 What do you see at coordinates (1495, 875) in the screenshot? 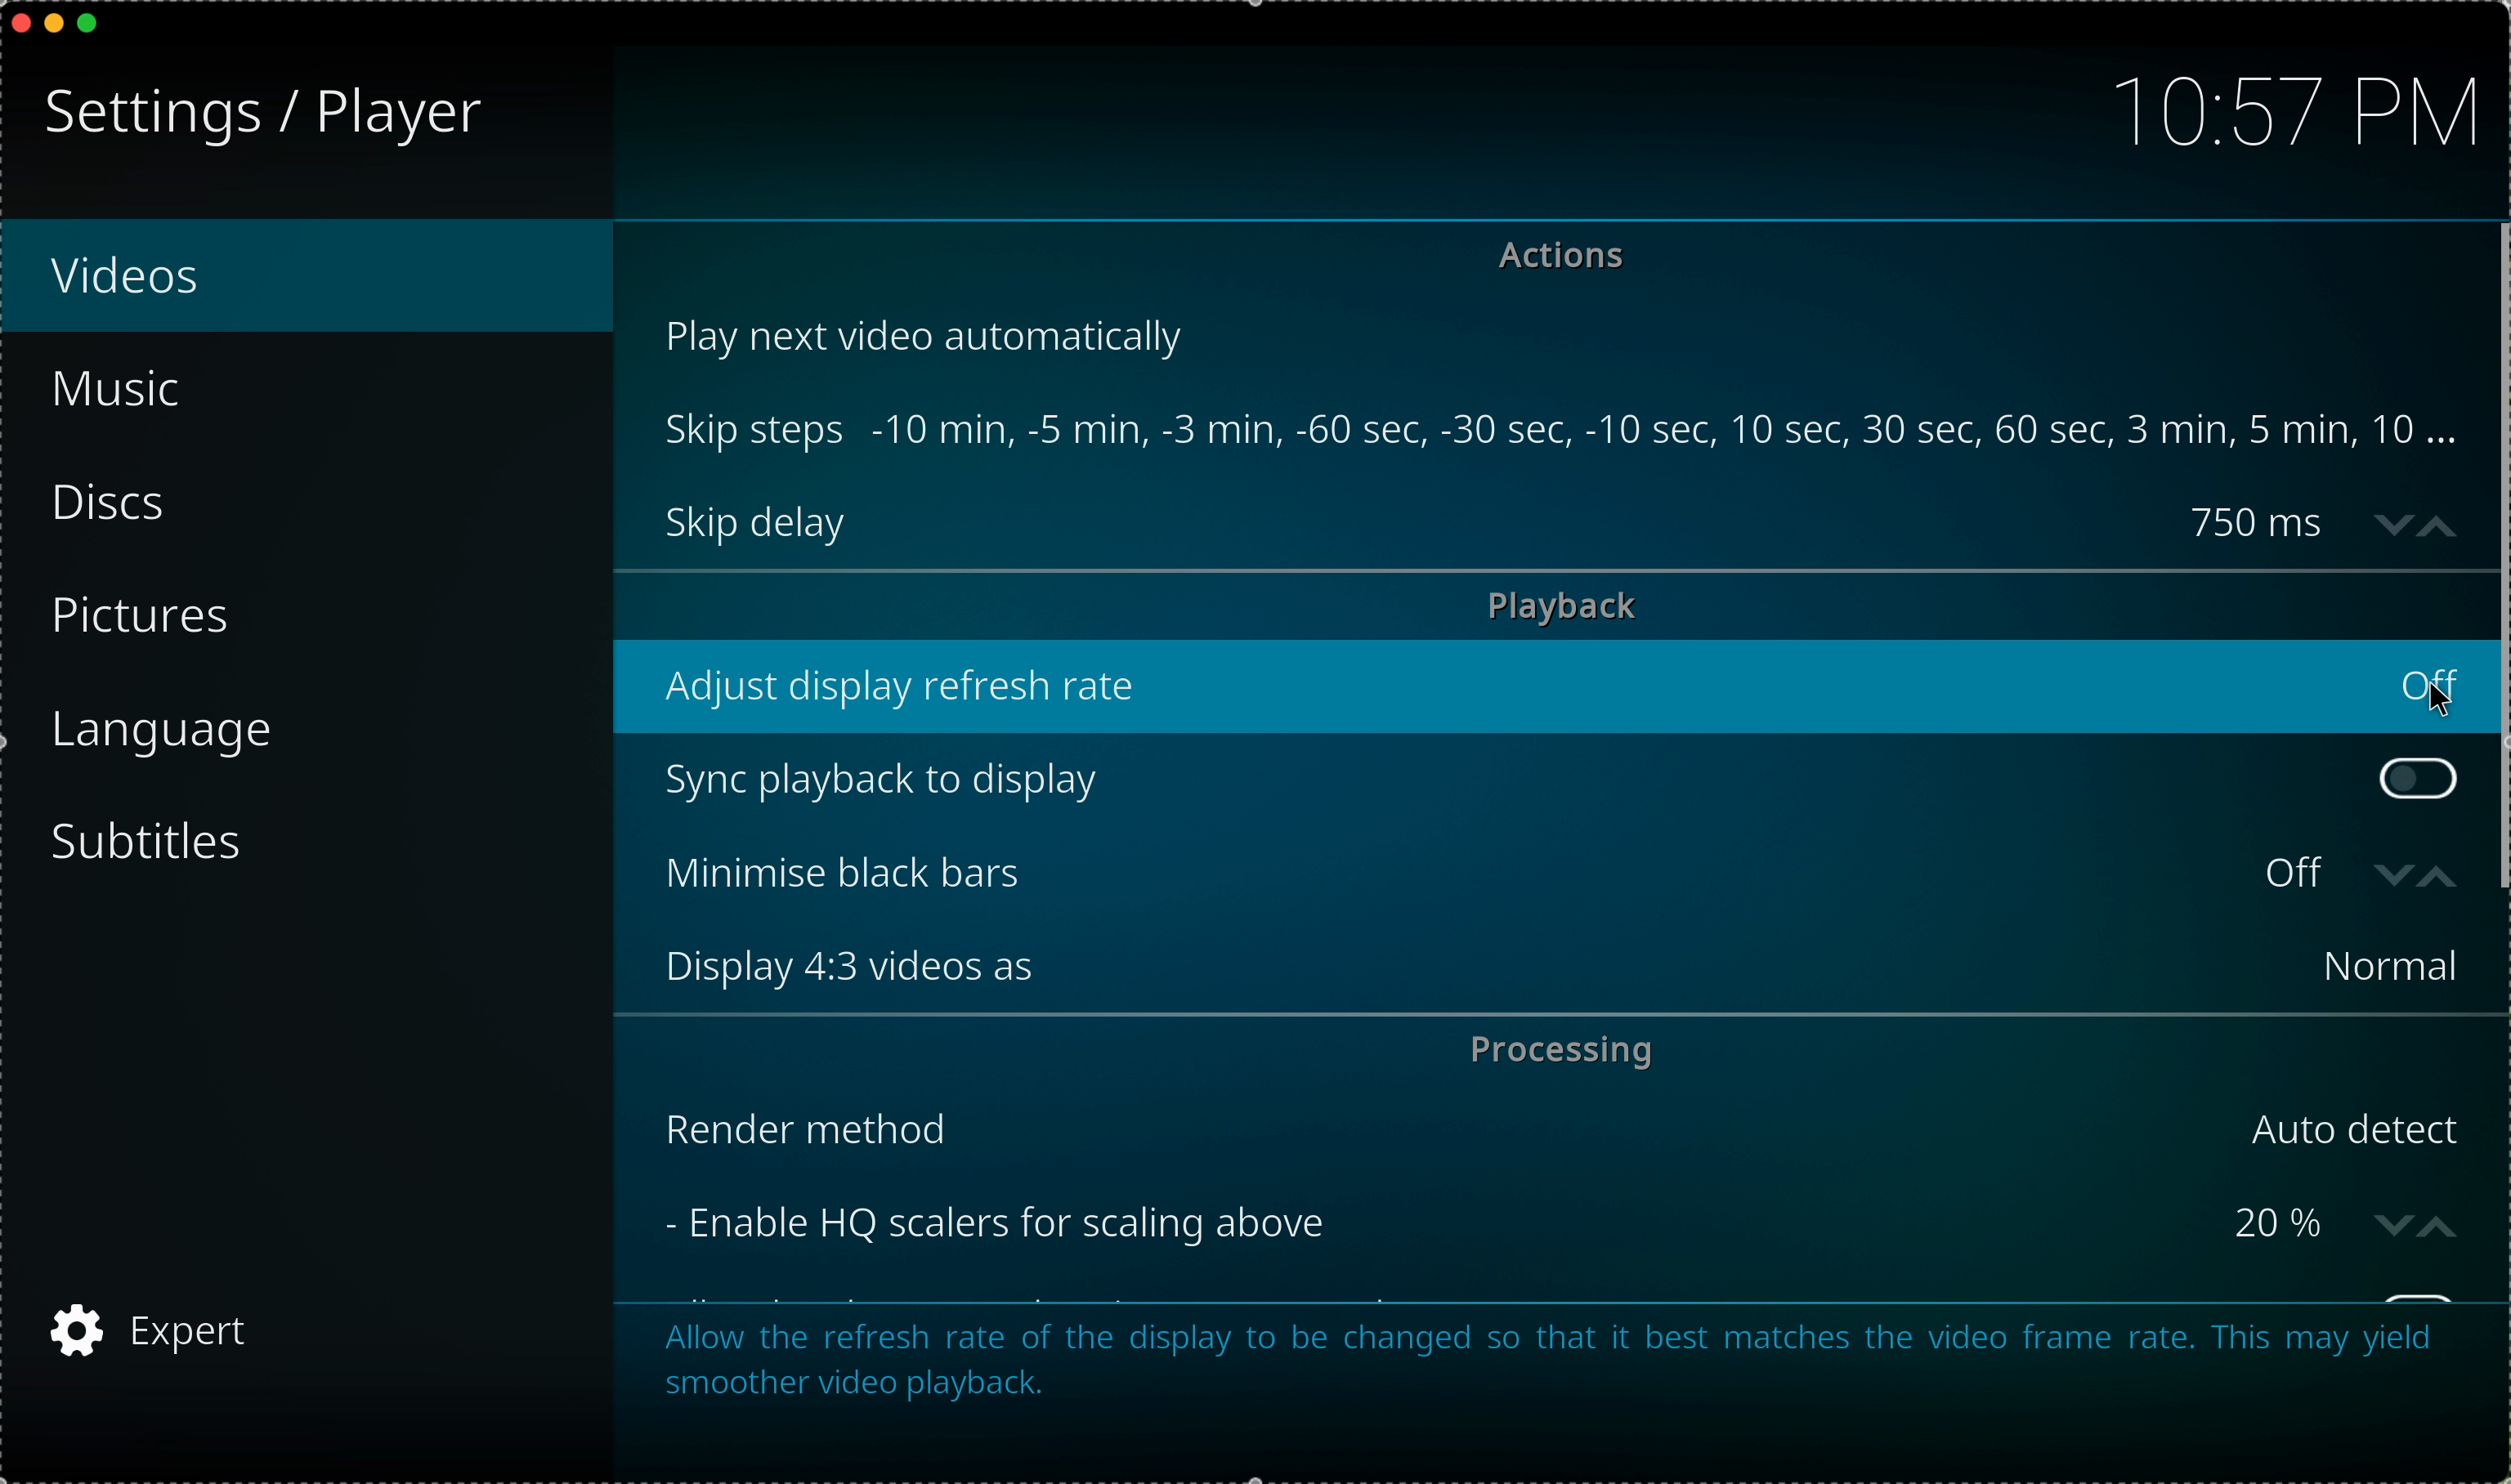
I see `minimise black bars  off` at bounding box center [1495, 875].